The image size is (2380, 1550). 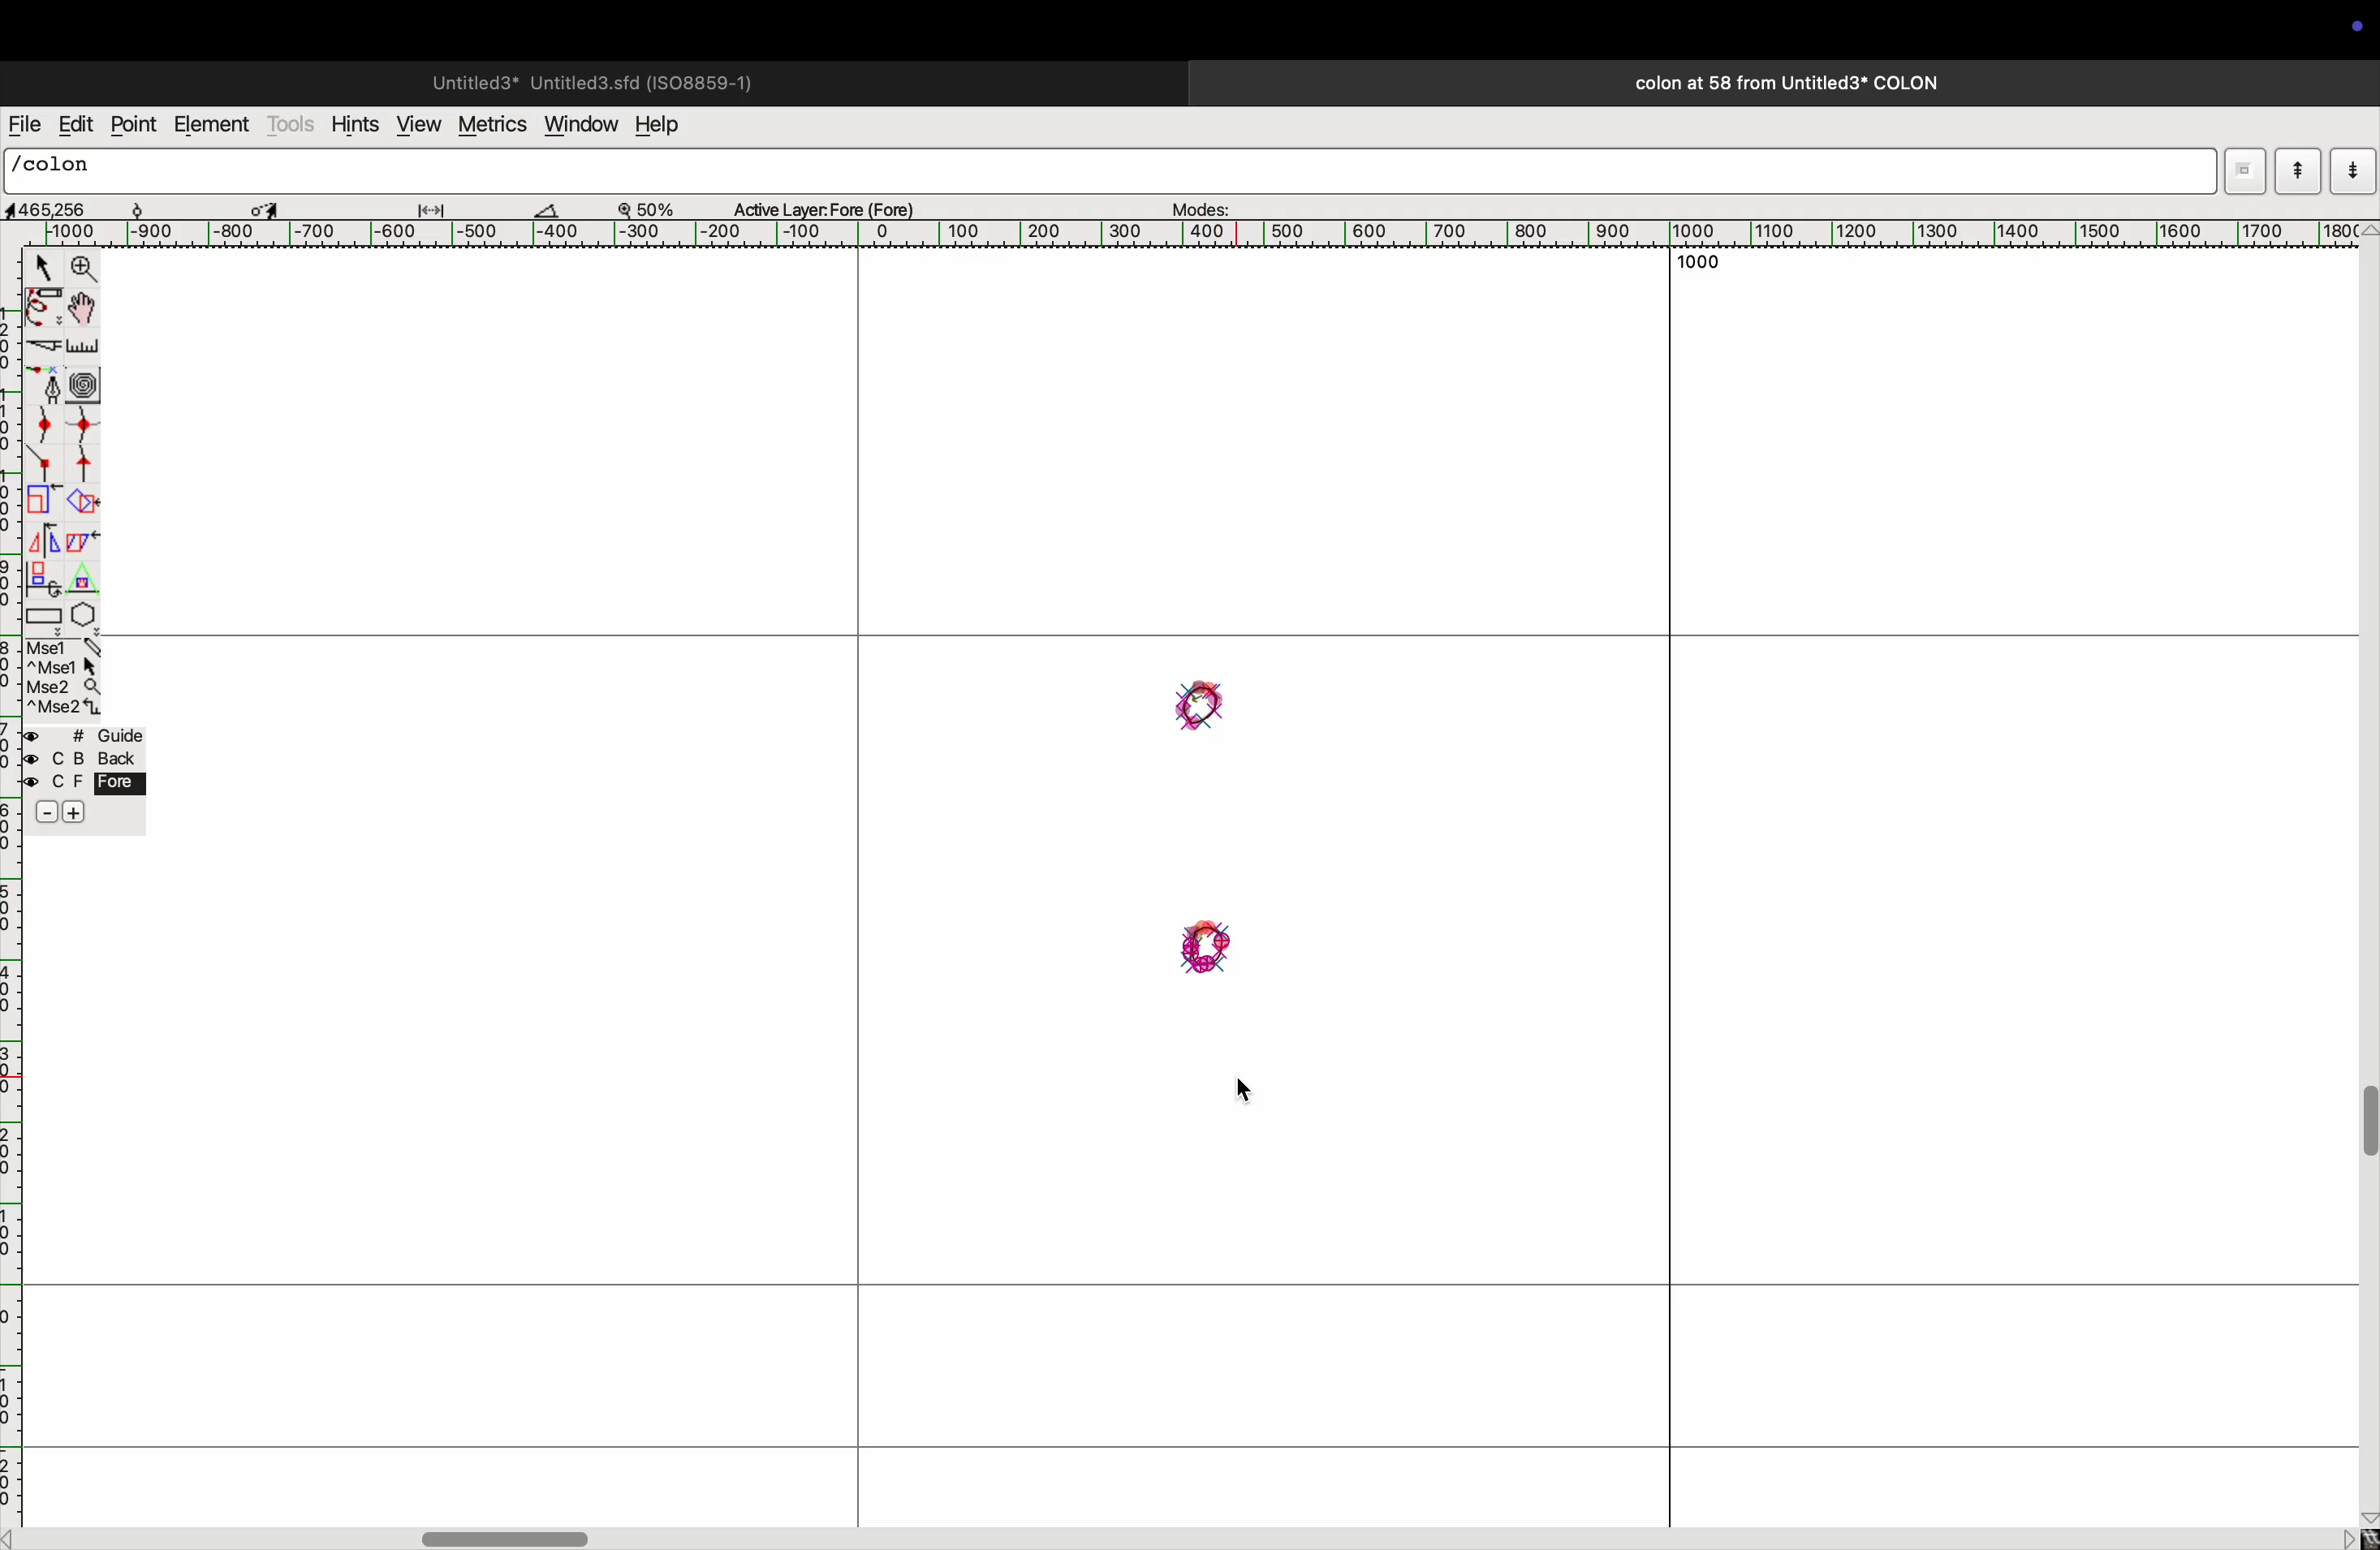 I want to click on knife, so click(x=42, y=349).